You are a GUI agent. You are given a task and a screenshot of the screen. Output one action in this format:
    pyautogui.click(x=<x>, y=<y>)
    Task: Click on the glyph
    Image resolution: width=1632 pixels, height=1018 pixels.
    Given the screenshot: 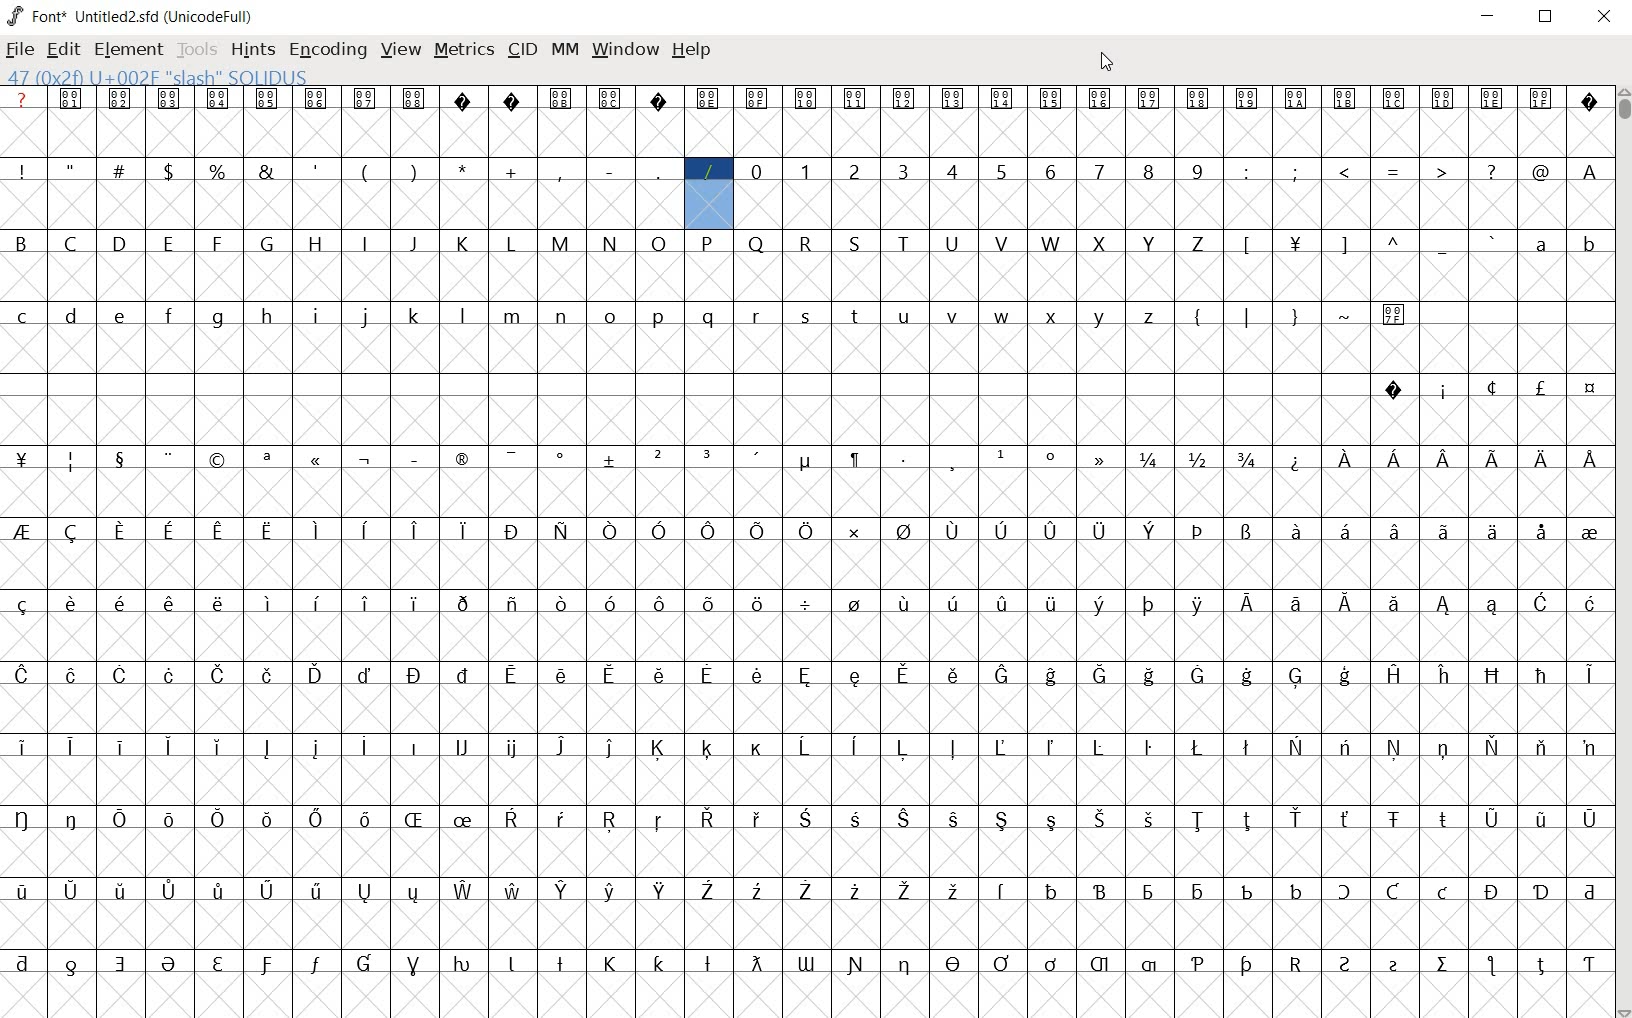 What is the action you would take?
    pyautogui.click(x=1295, y=245)
    